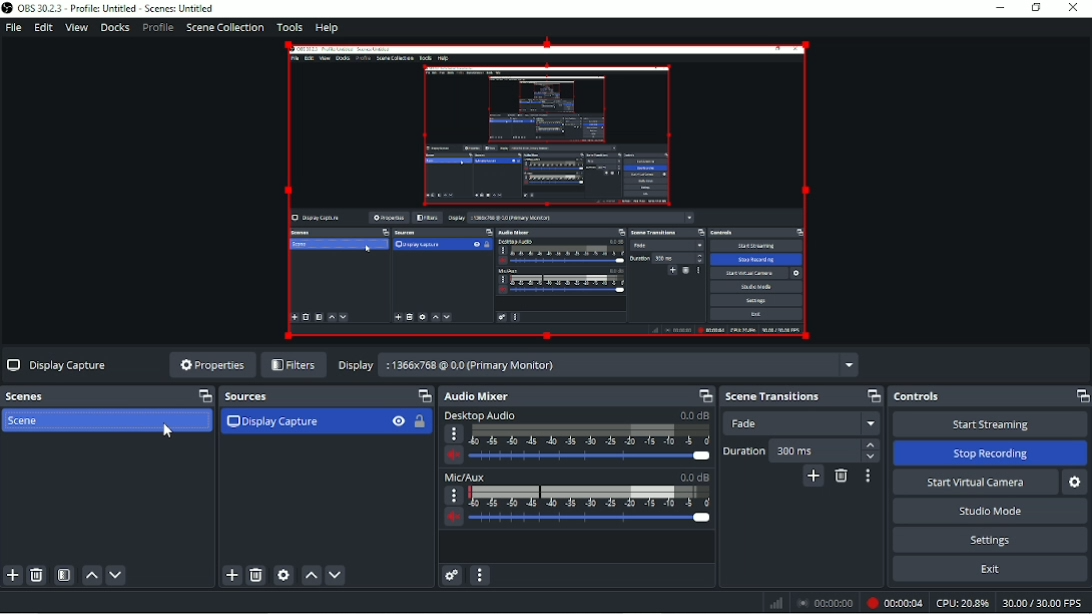 The height and width of the screenshot is (614, 1092). Describe the element at coordinates (589, 497) in the screenshot. I see `Scale` at that location.